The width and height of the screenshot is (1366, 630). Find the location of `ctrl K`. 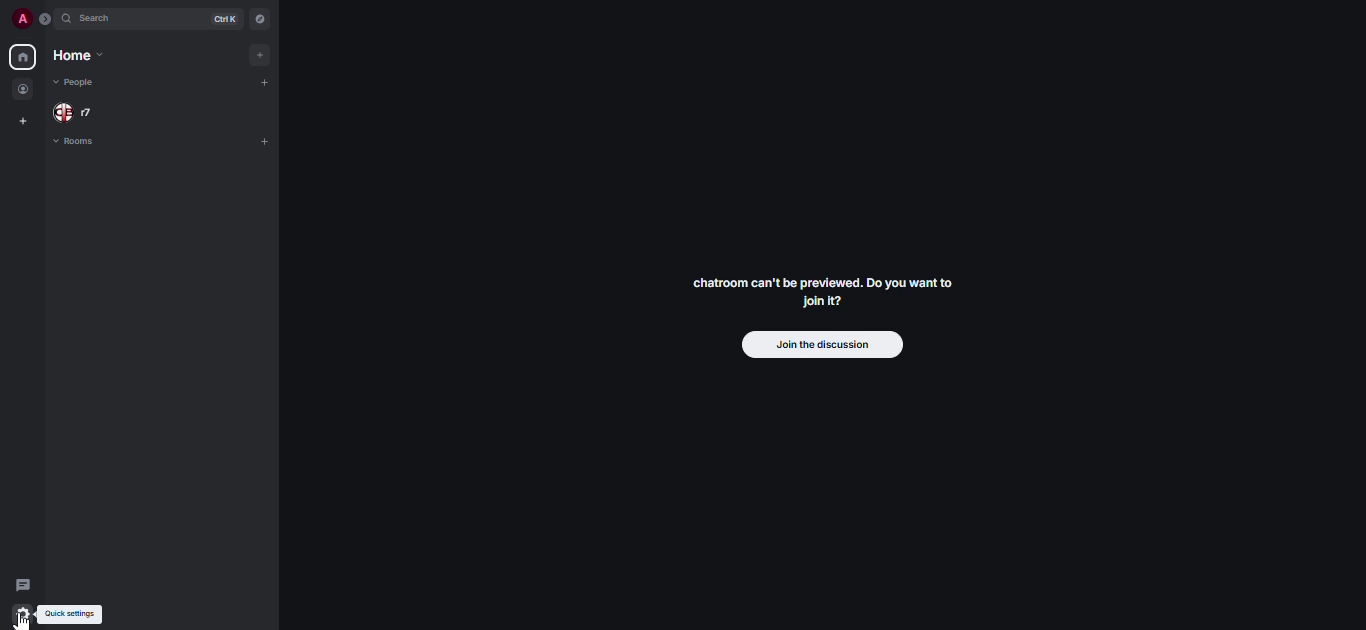

ctrl K is located at coordinates (220, 20).